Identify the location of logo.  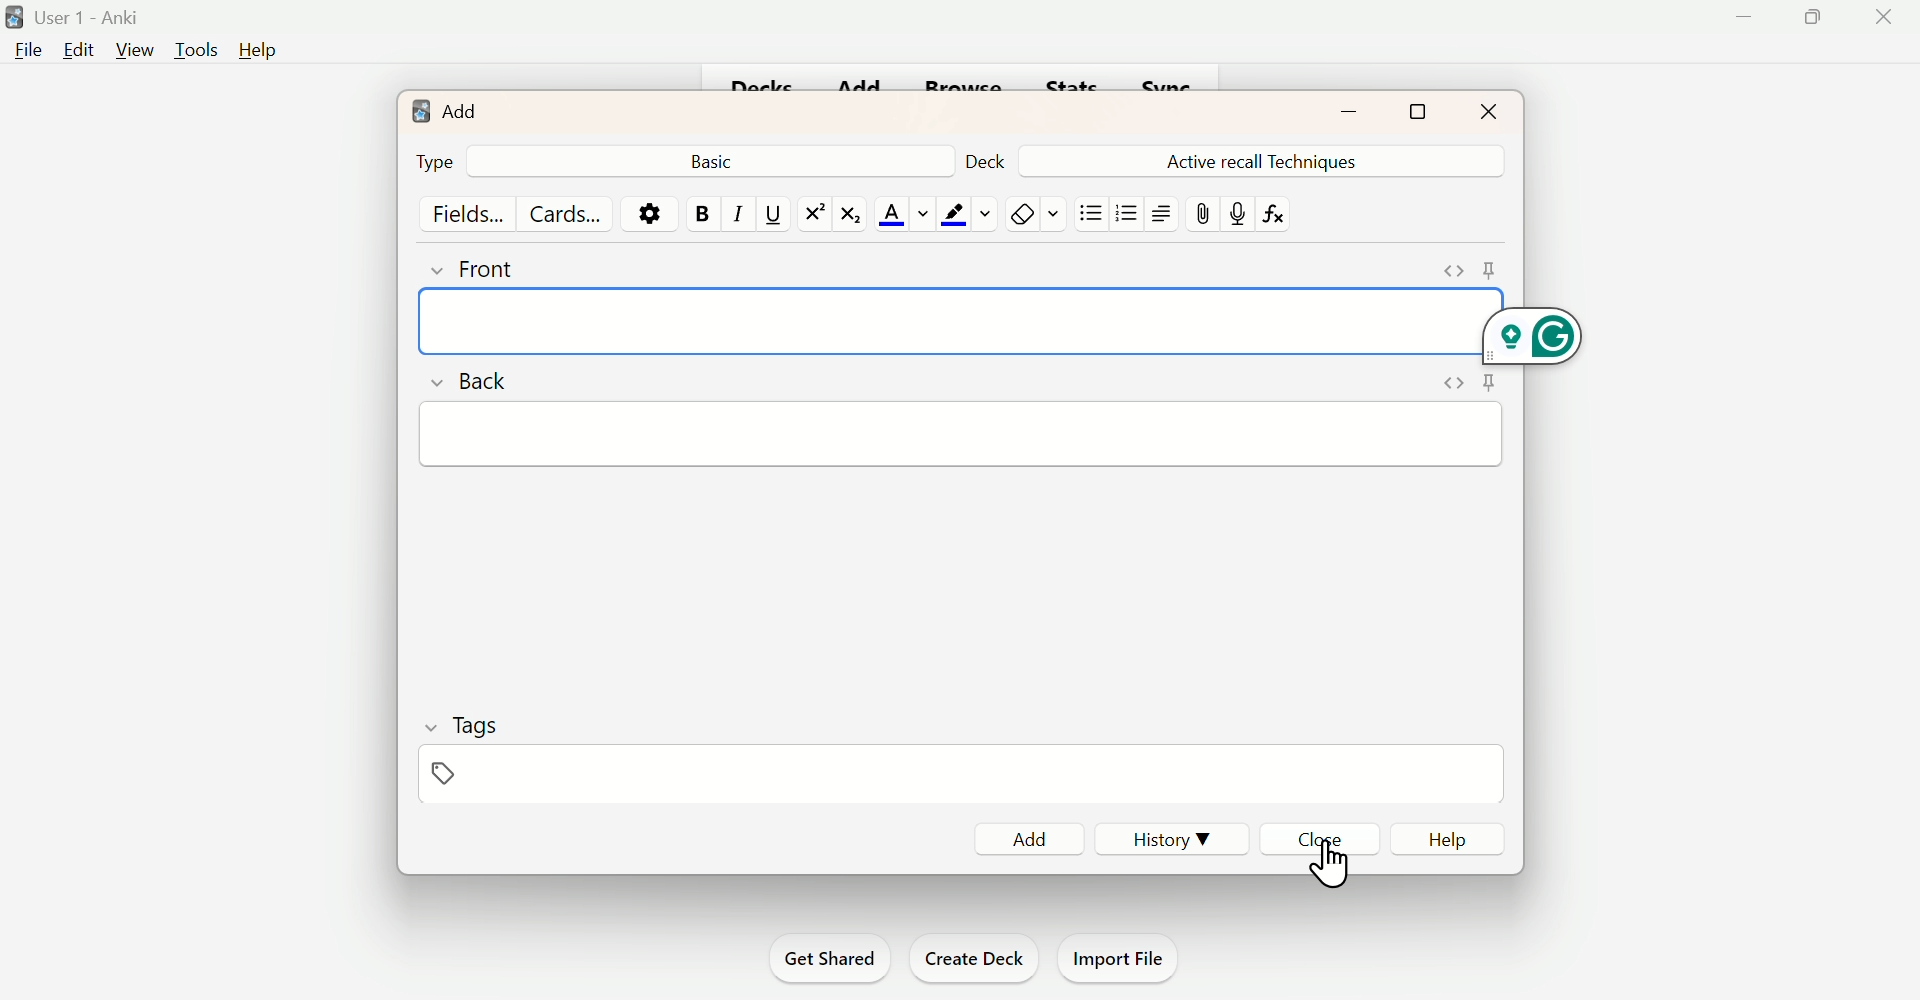
(415, 109).